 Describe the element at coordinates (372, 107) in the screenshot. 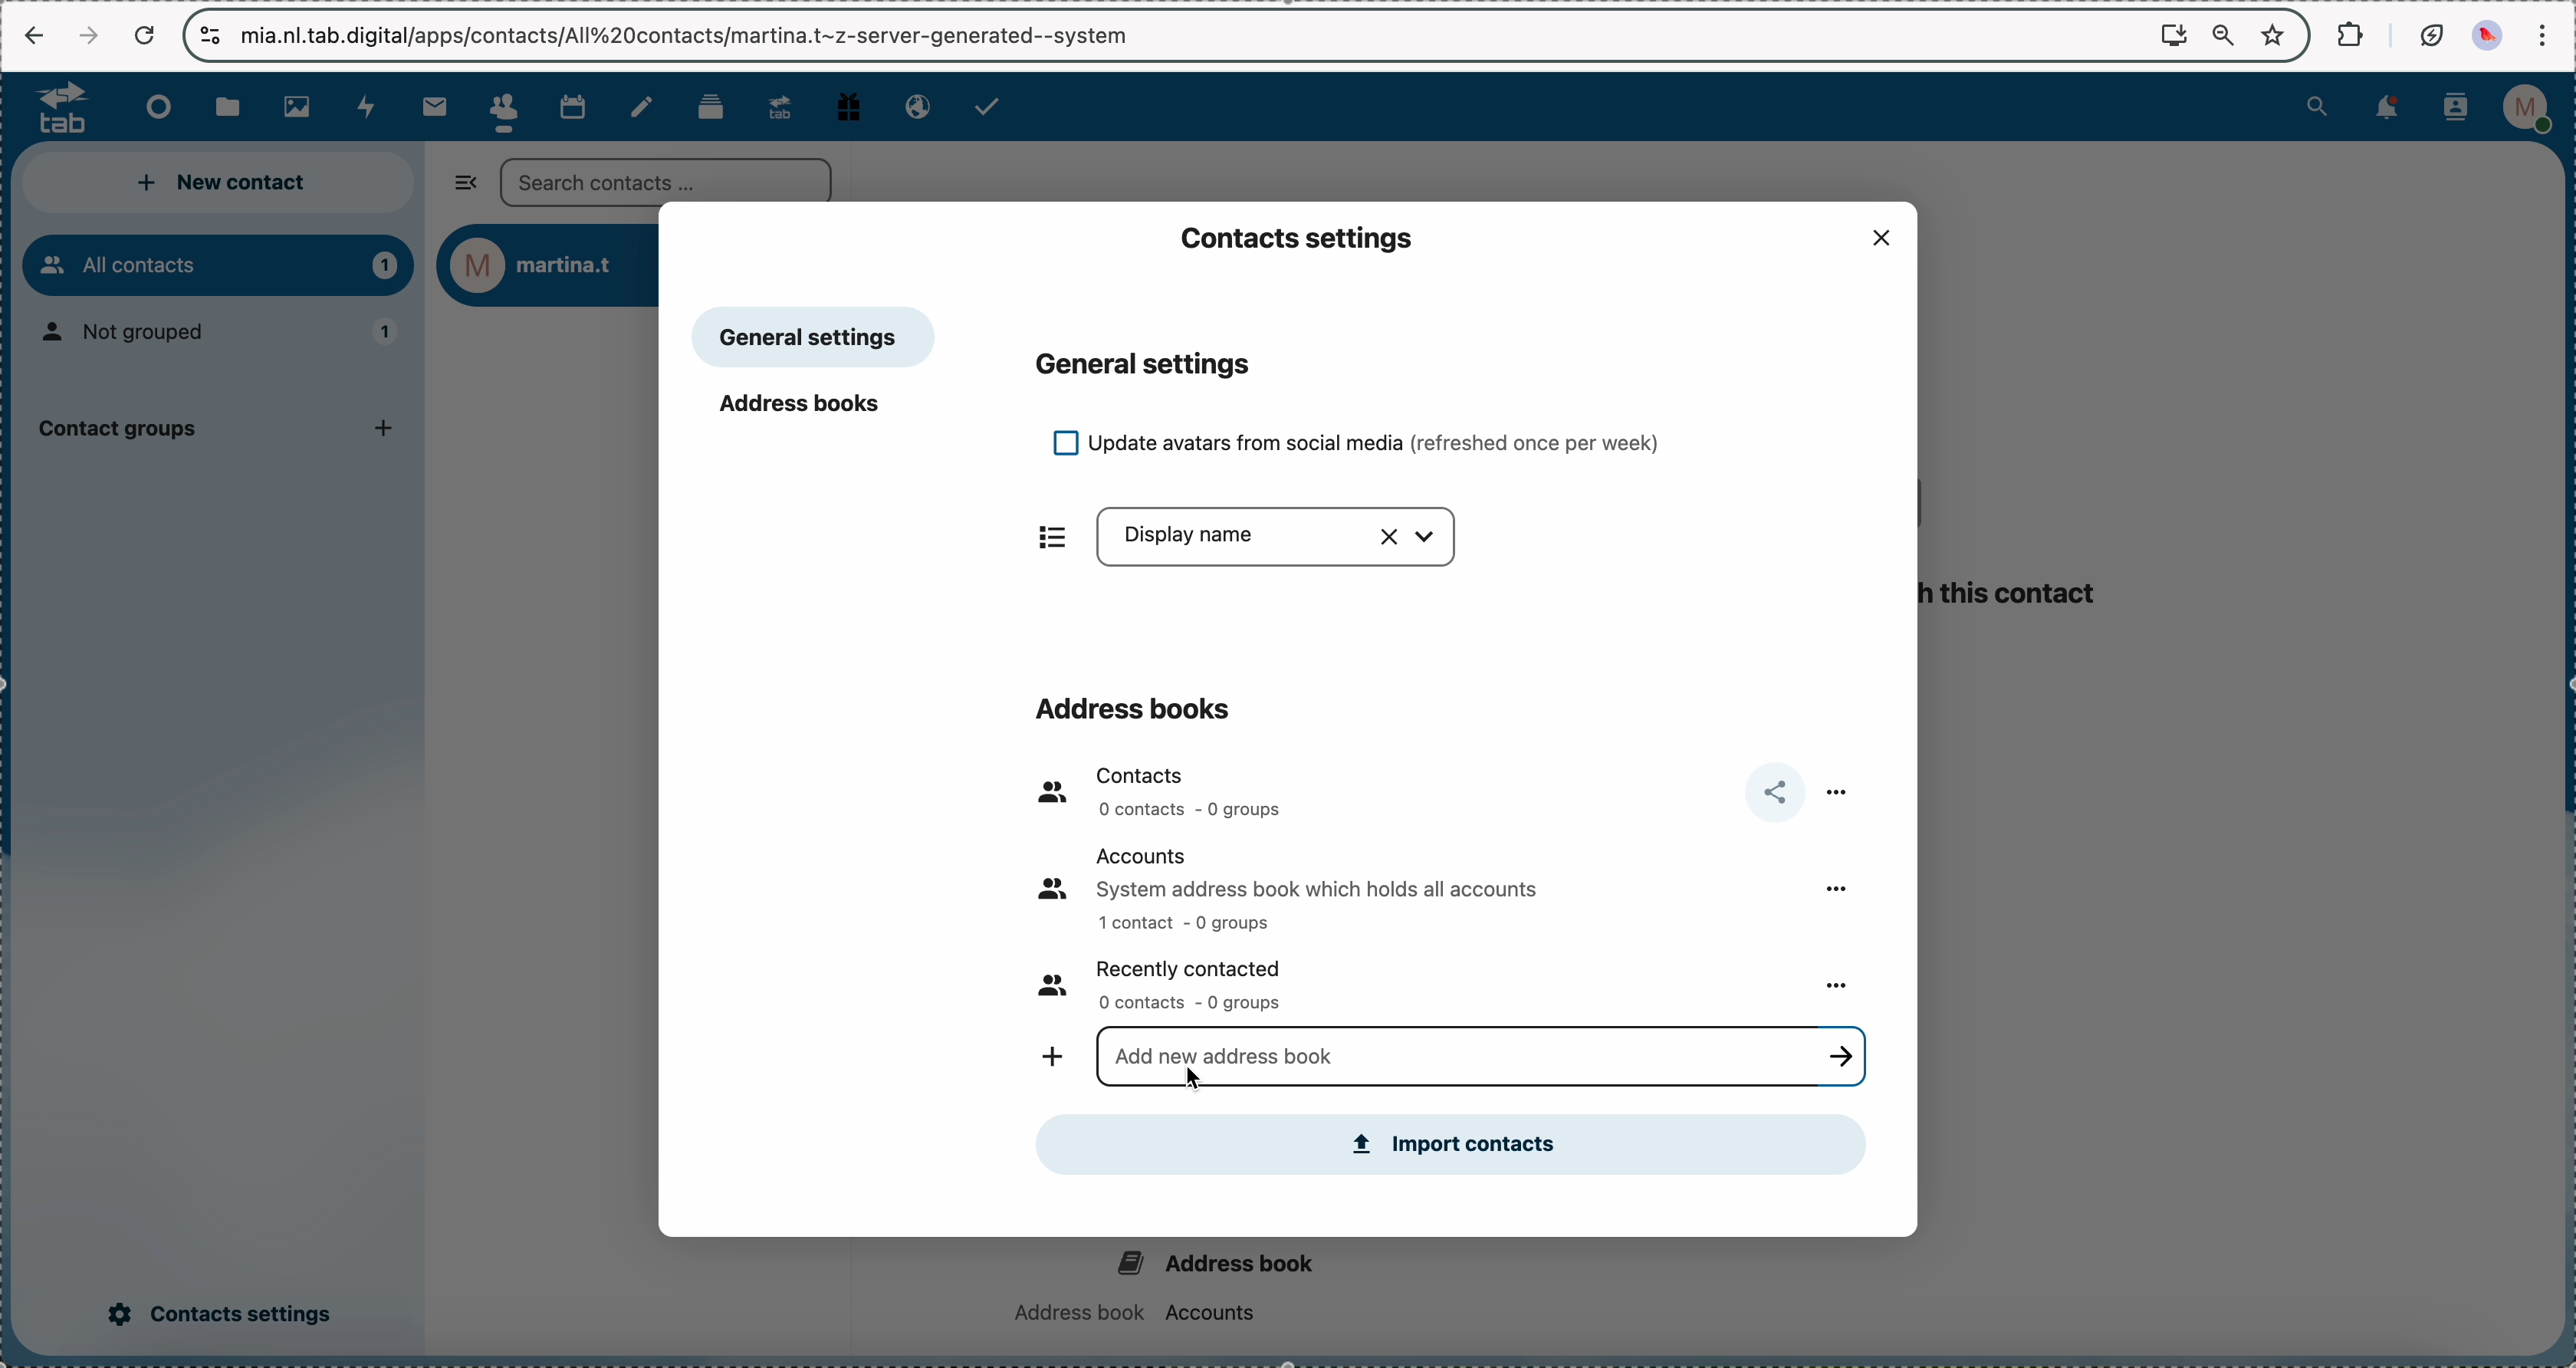

I see `activity` at that location.